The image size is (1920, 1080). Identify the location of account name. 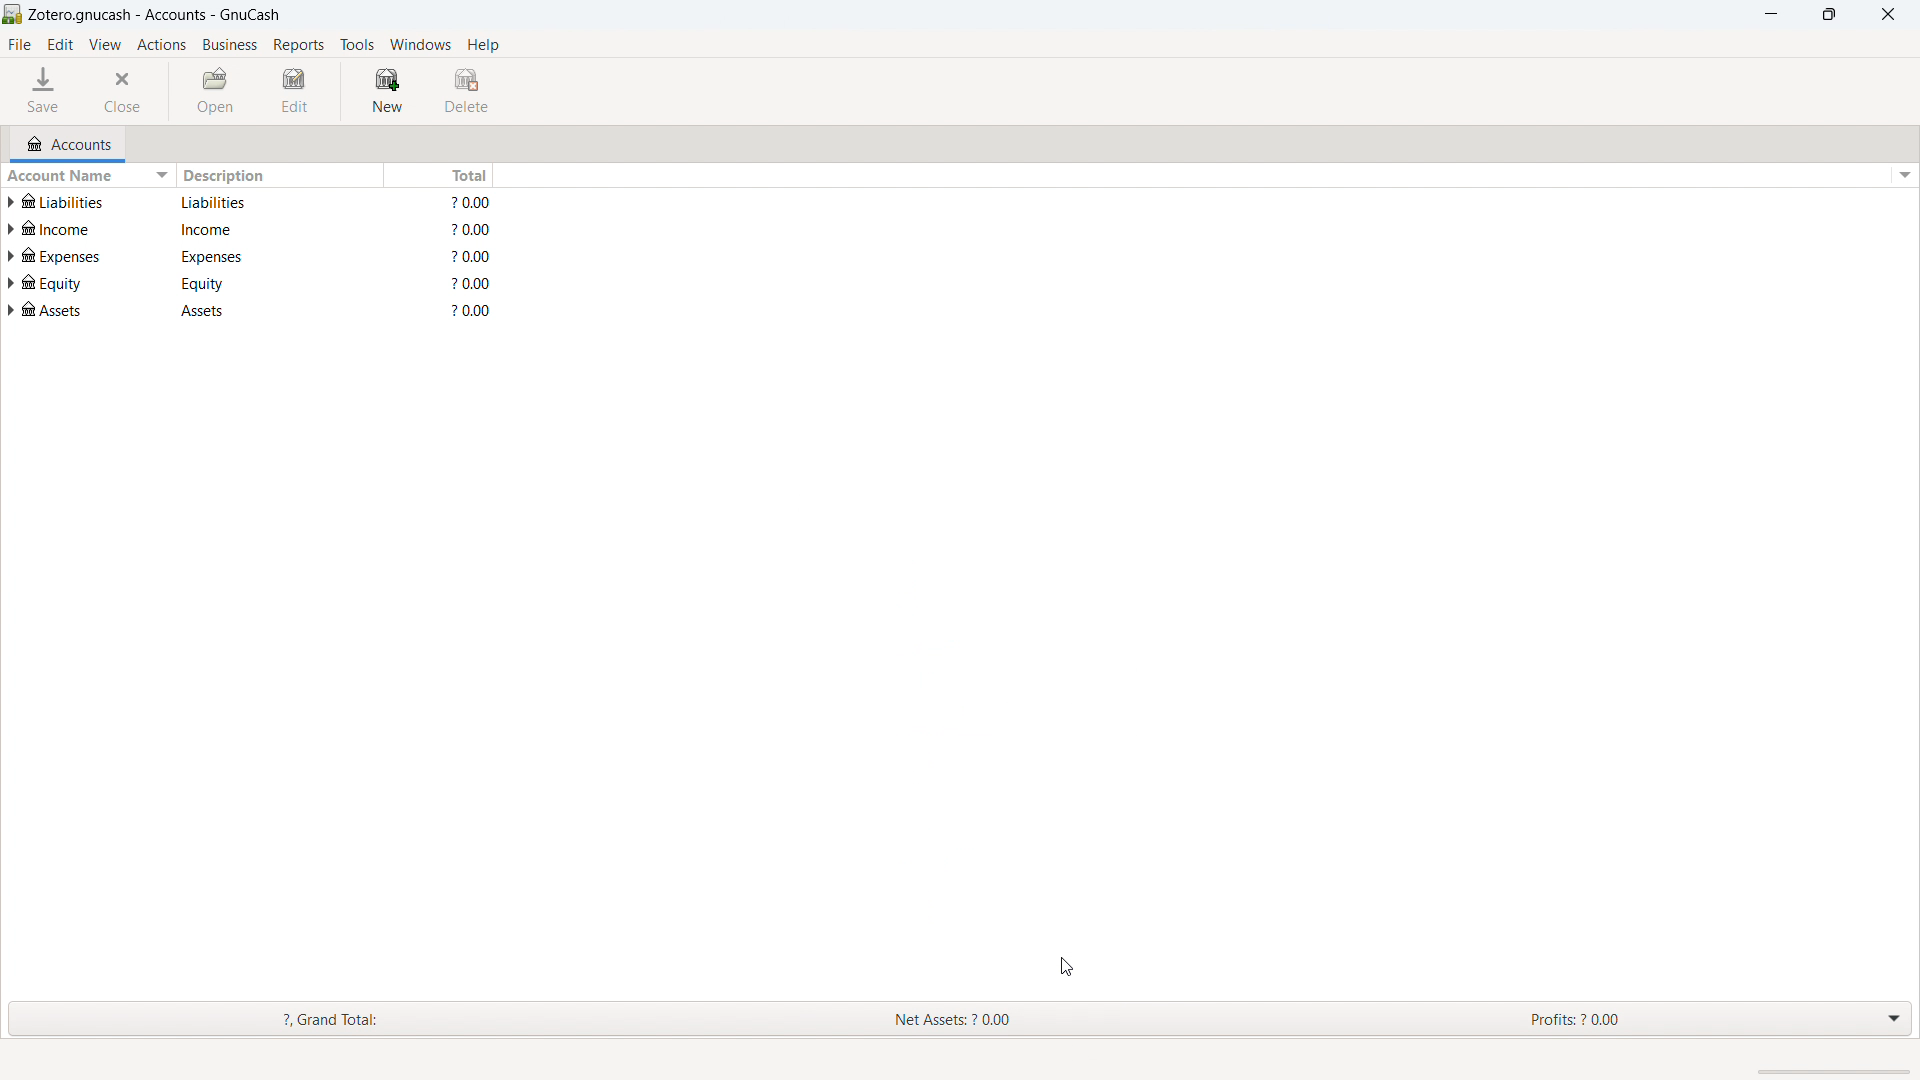
(73, 286).